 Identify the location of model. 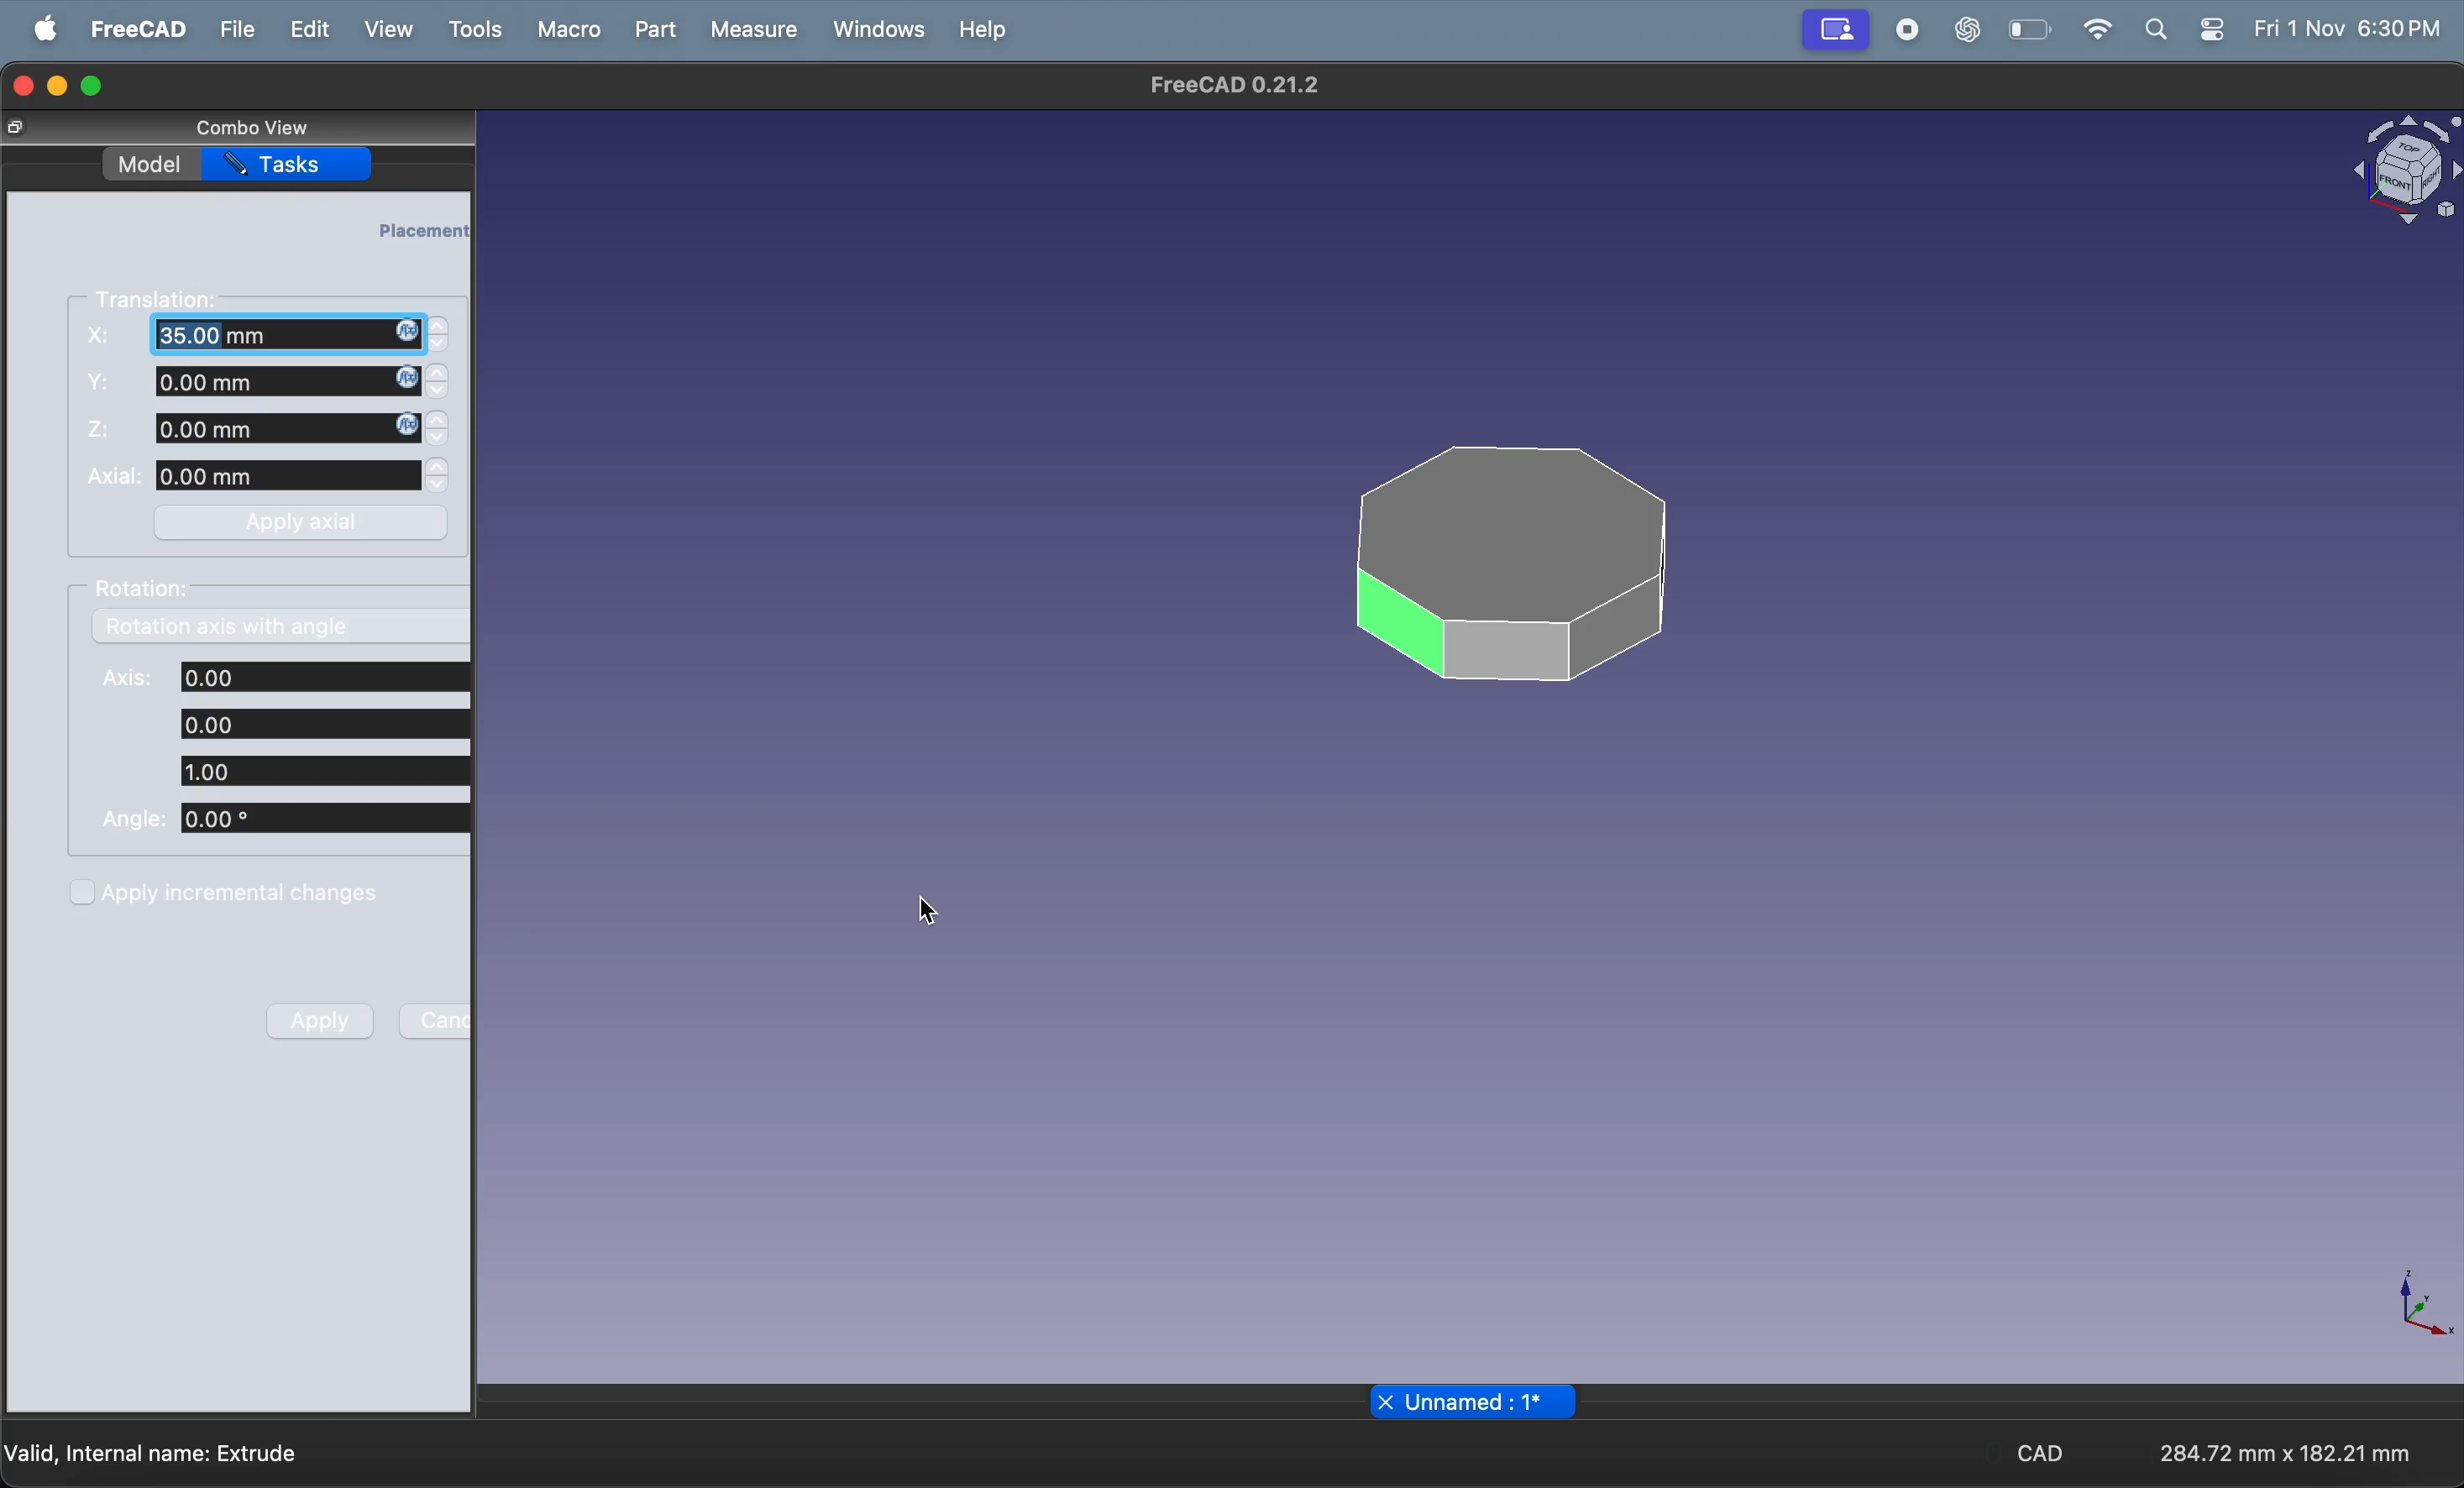
(148, 162).